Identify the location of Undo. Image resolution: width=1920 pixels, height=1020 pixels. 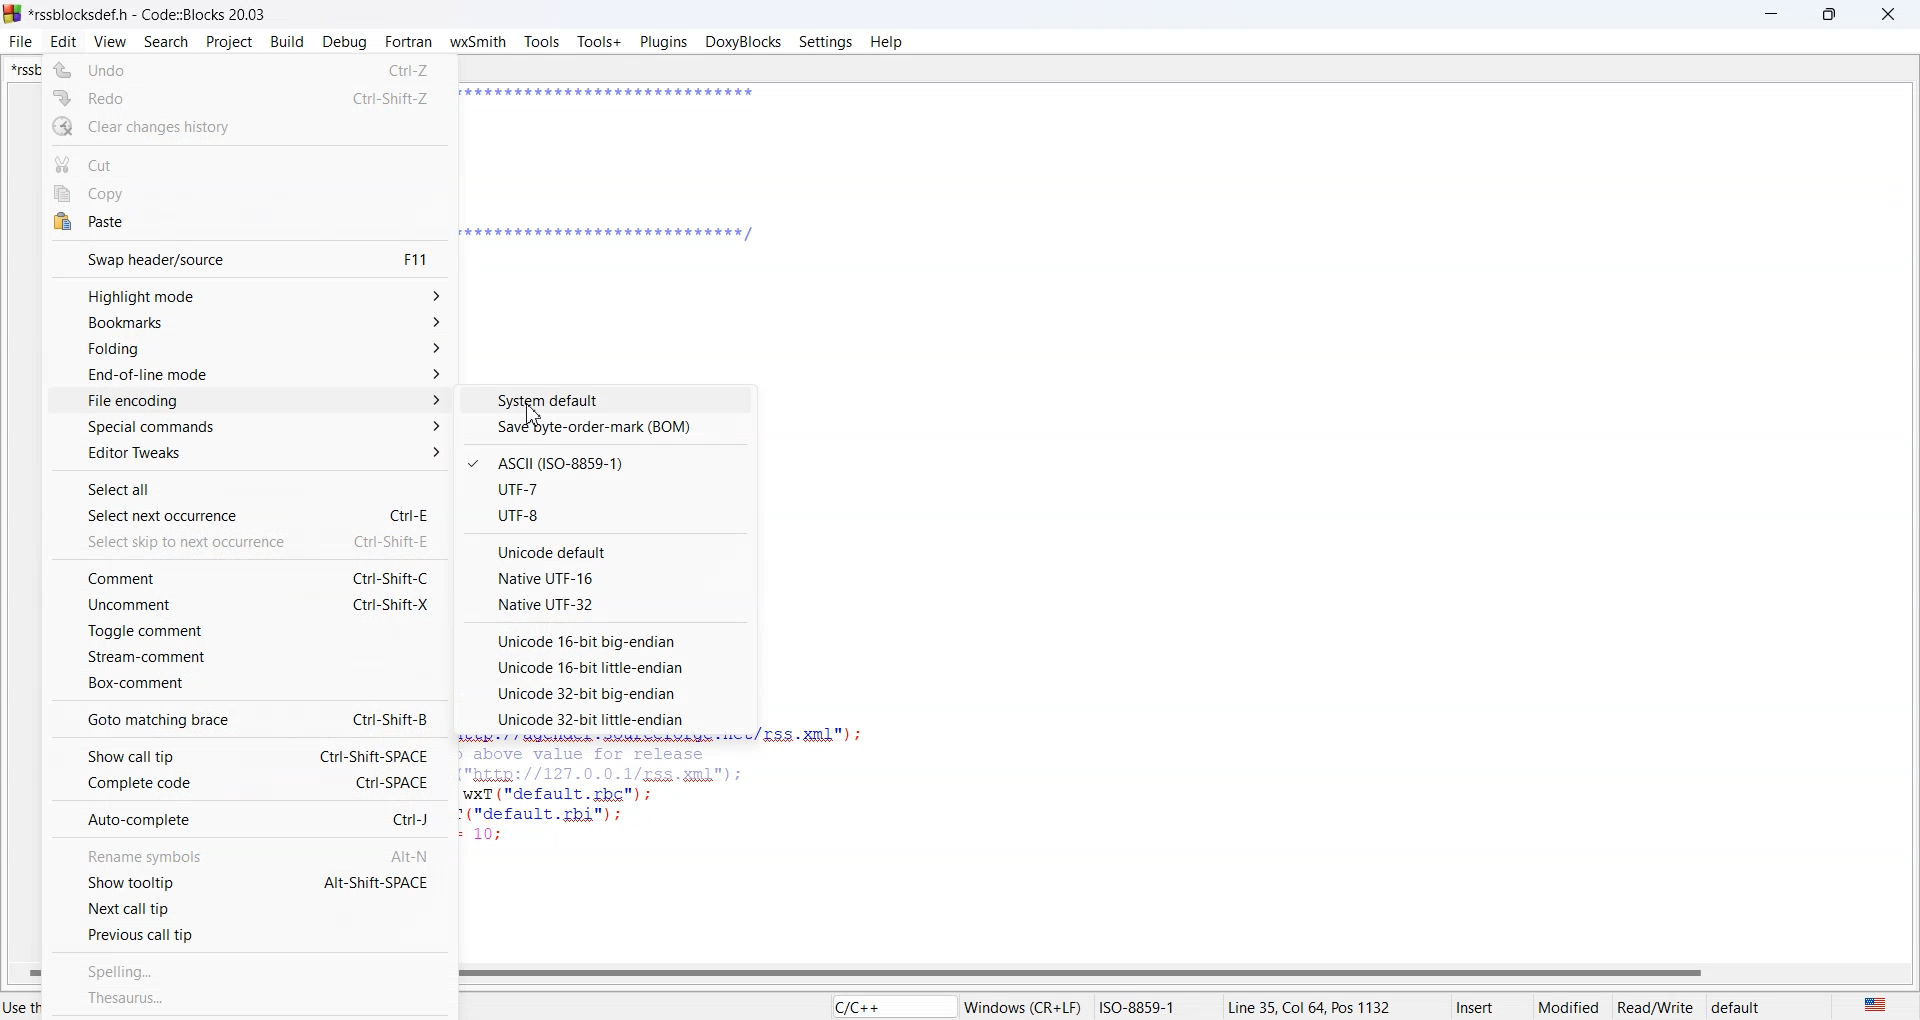
(247, 68).